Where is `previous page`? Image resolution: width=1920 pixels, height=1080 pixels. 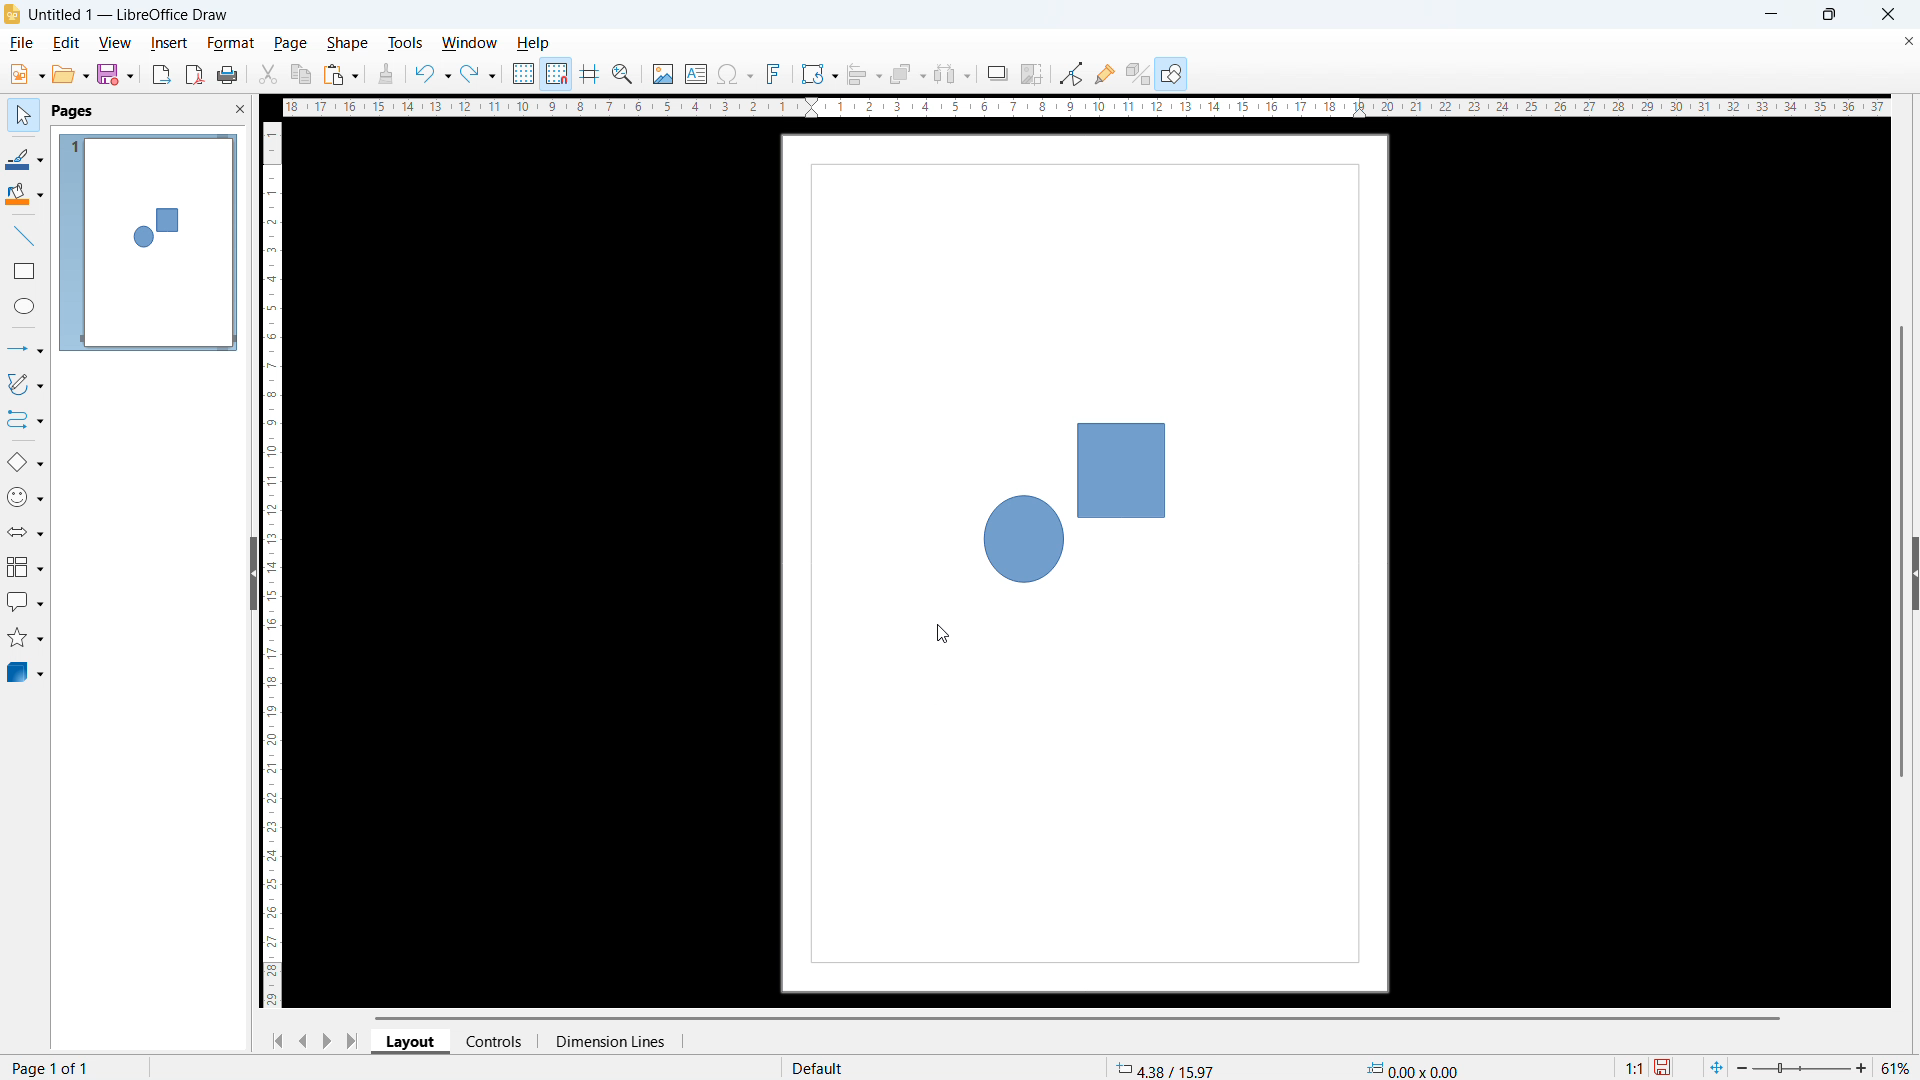 previous page is located at coordinates (304, 1041).